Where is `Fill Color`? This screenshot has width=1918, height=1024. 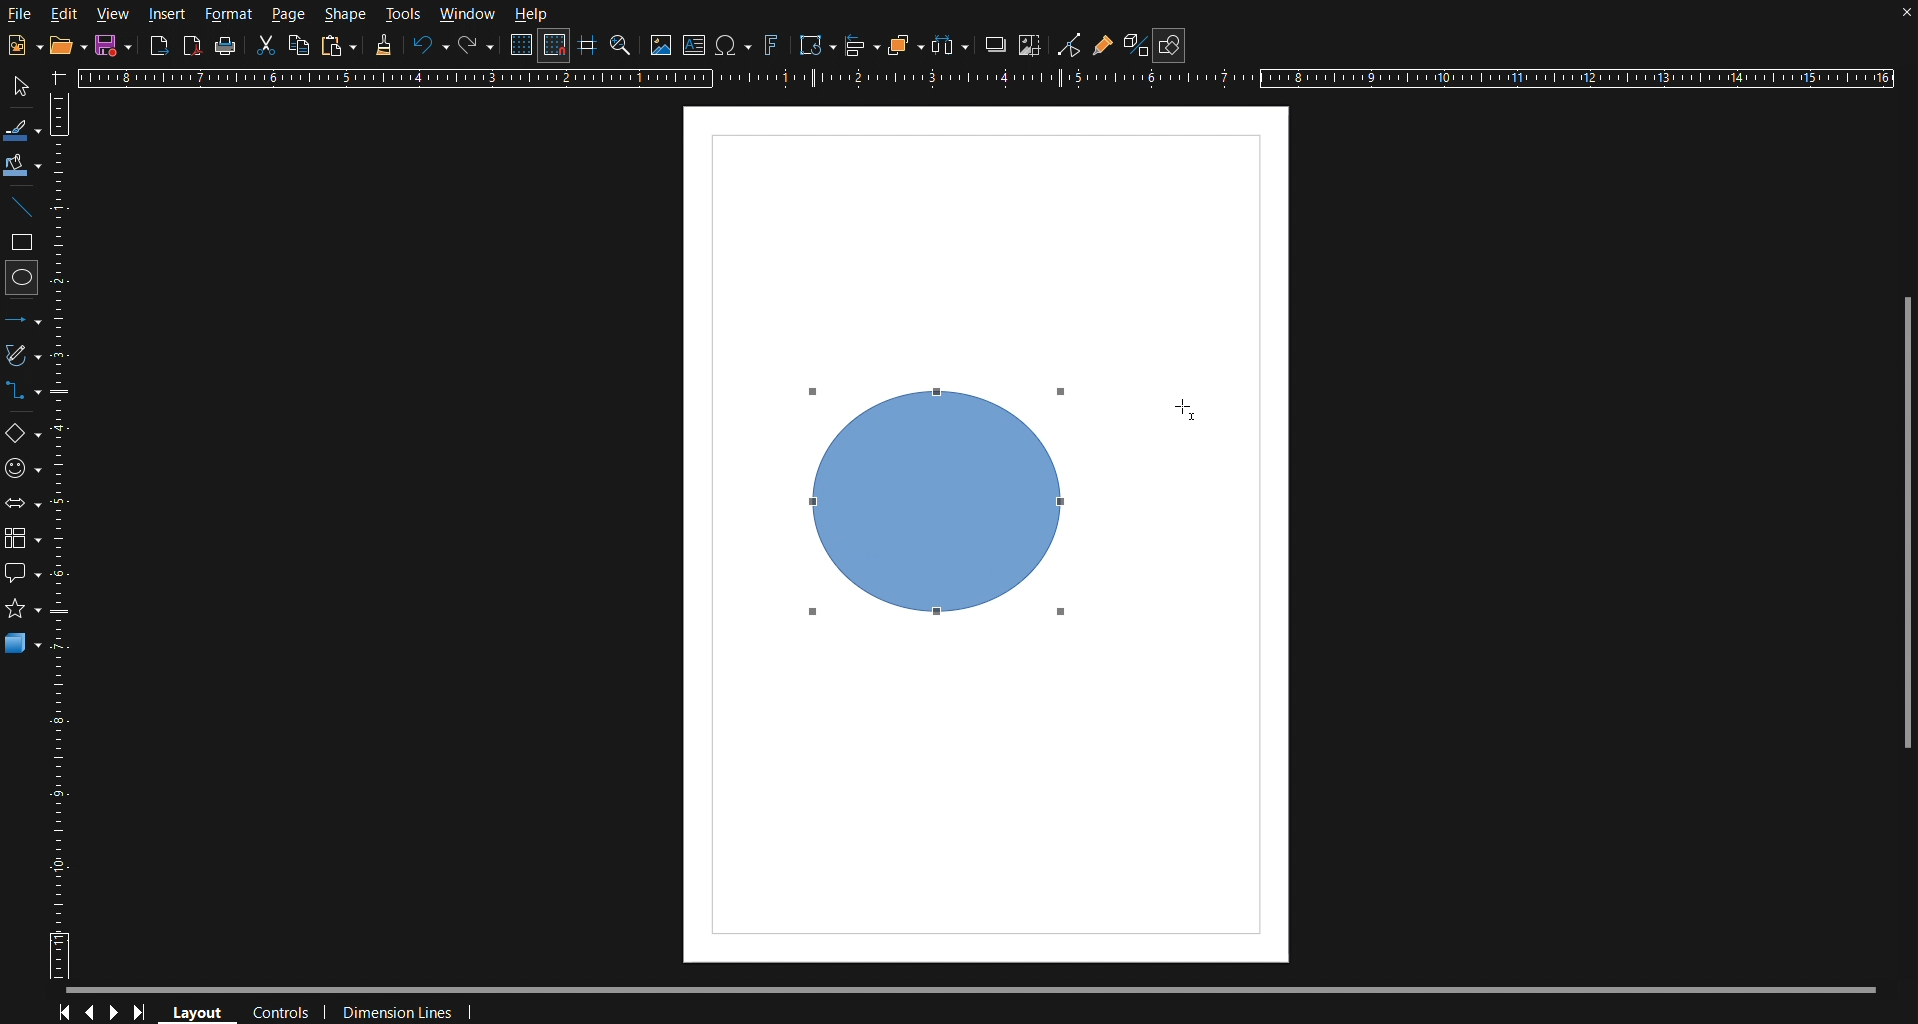
Fill Color is located at coordinates (24, 166).